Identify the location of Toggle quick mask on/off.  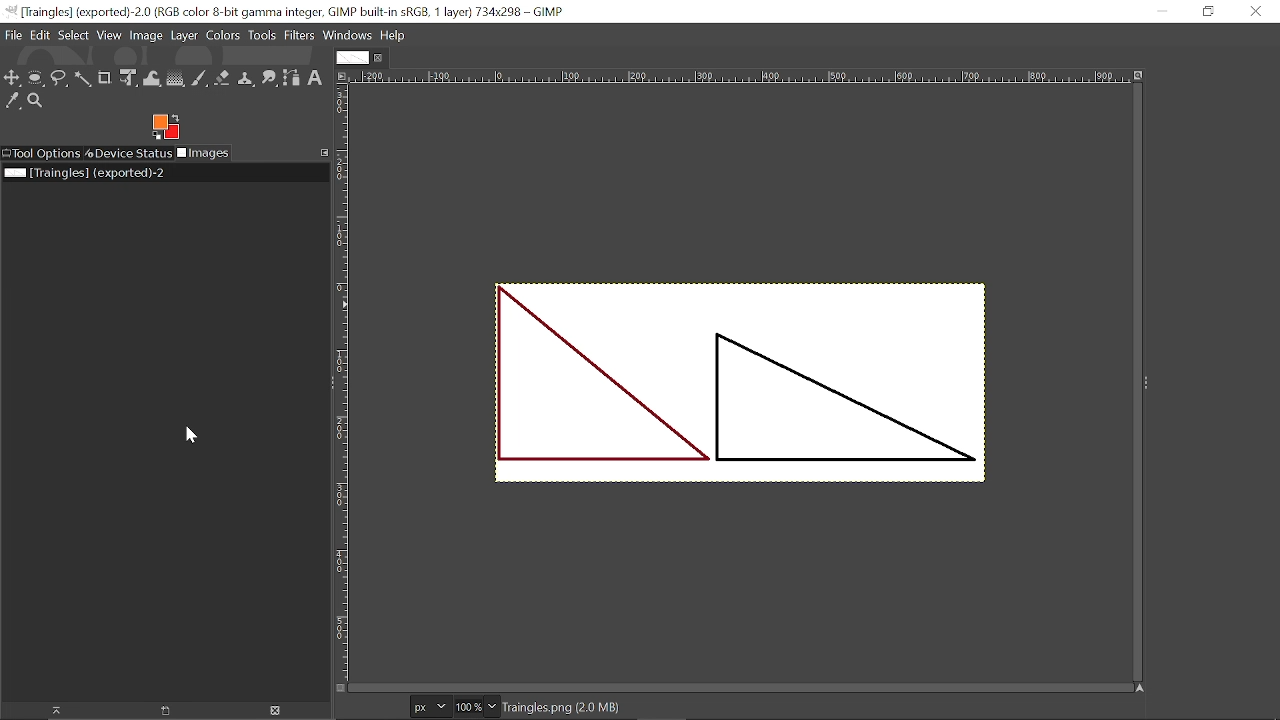
(342, 688).